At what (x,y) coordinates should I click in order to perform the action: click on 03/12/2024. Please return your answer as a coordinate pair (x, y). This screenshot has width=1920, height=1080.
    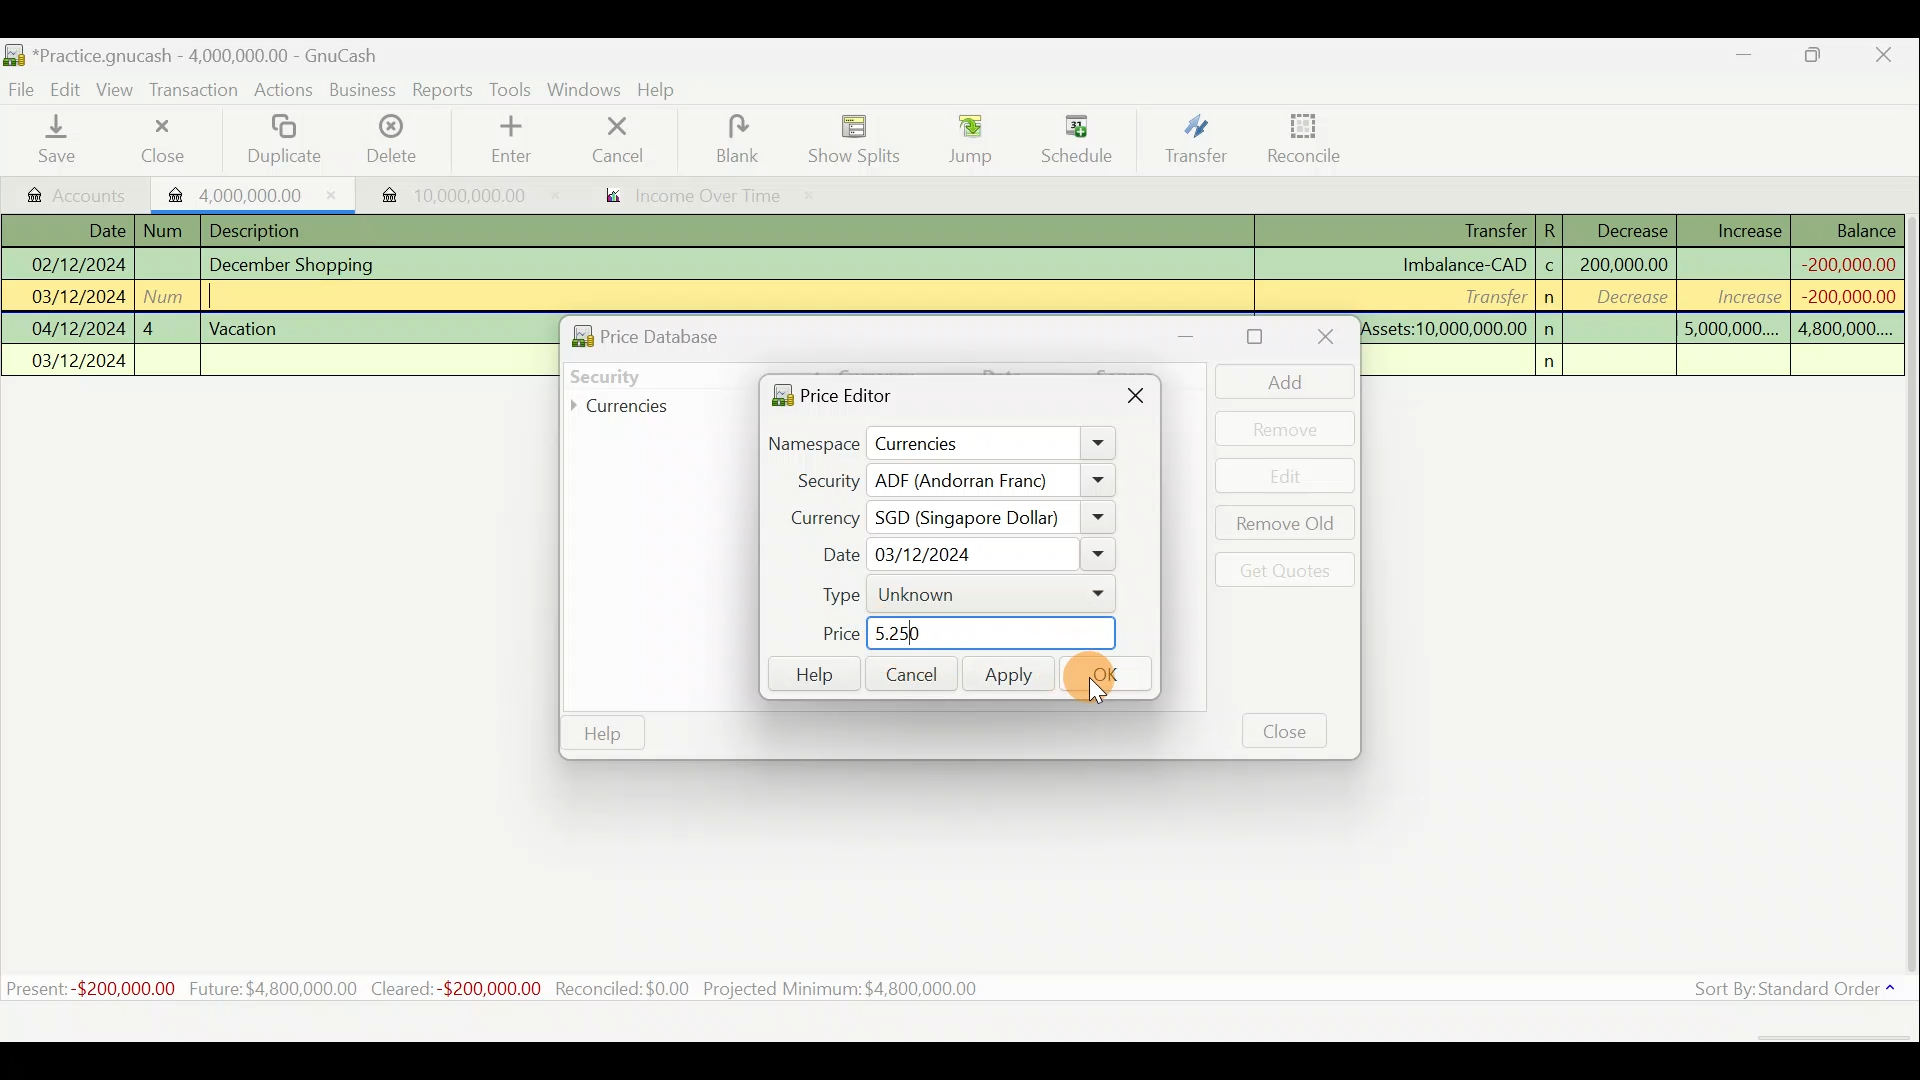
    Looking at the image, I should click on (80, 363).